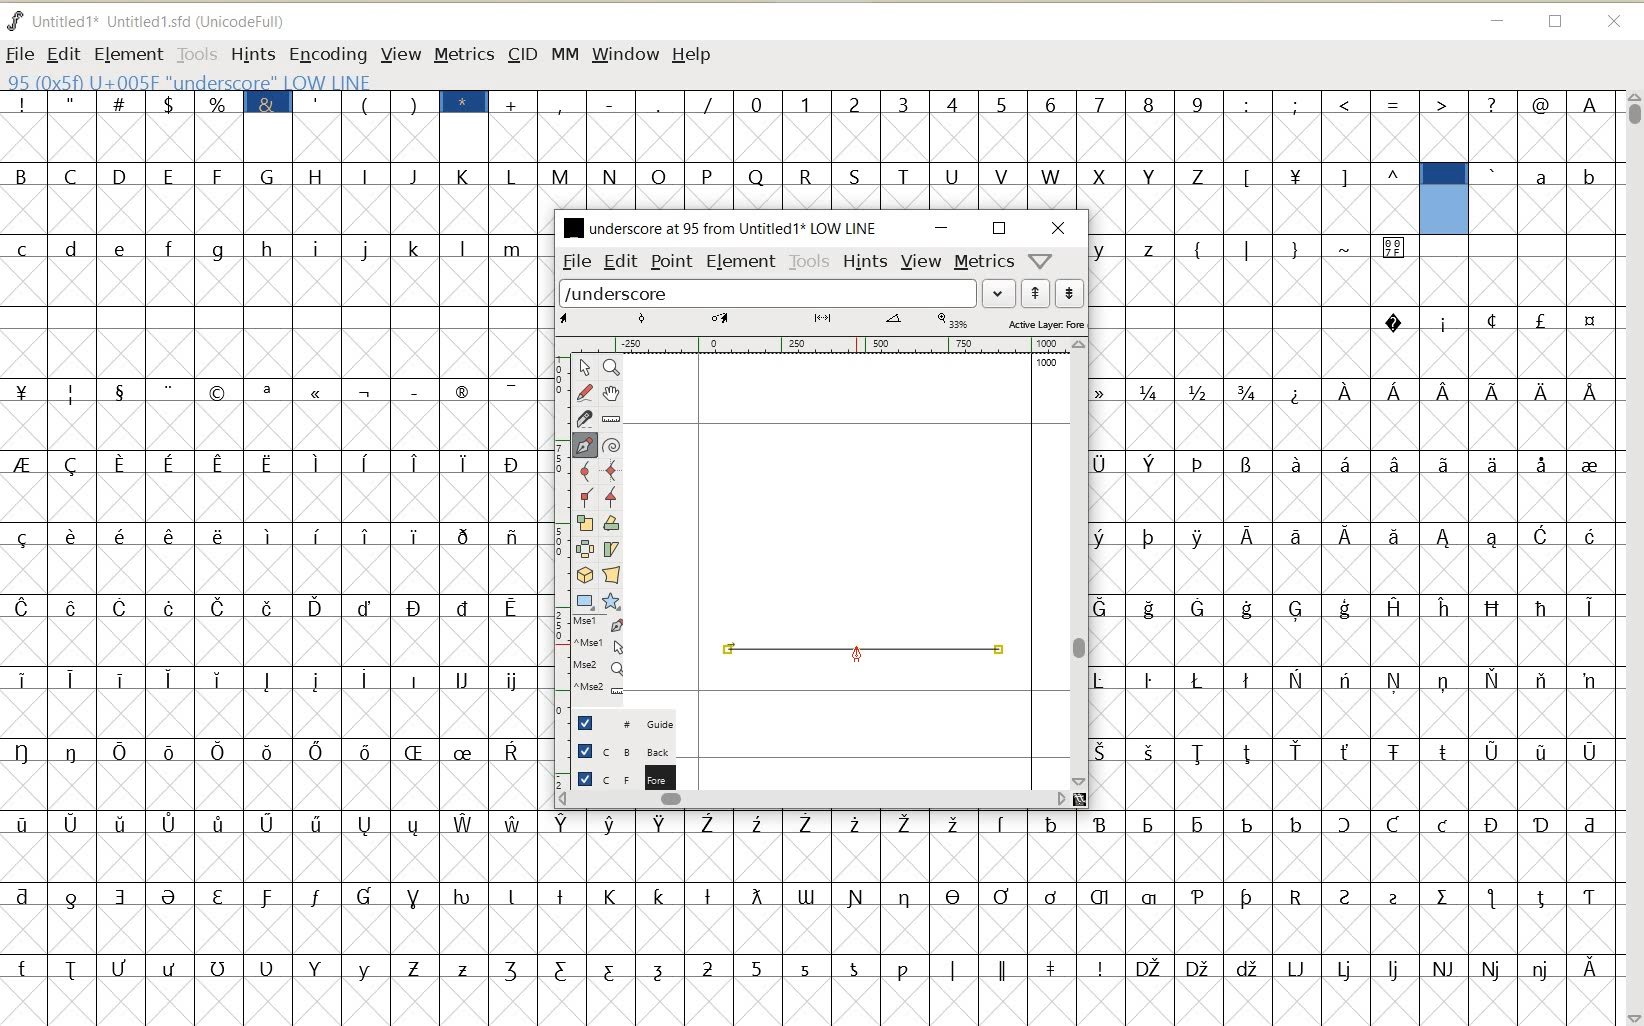 This screenshot has width=1644, height=1026. What do you see at coordinates (522, 56) in the screenshot?
I see `CID` at bounding box center [522, 56].